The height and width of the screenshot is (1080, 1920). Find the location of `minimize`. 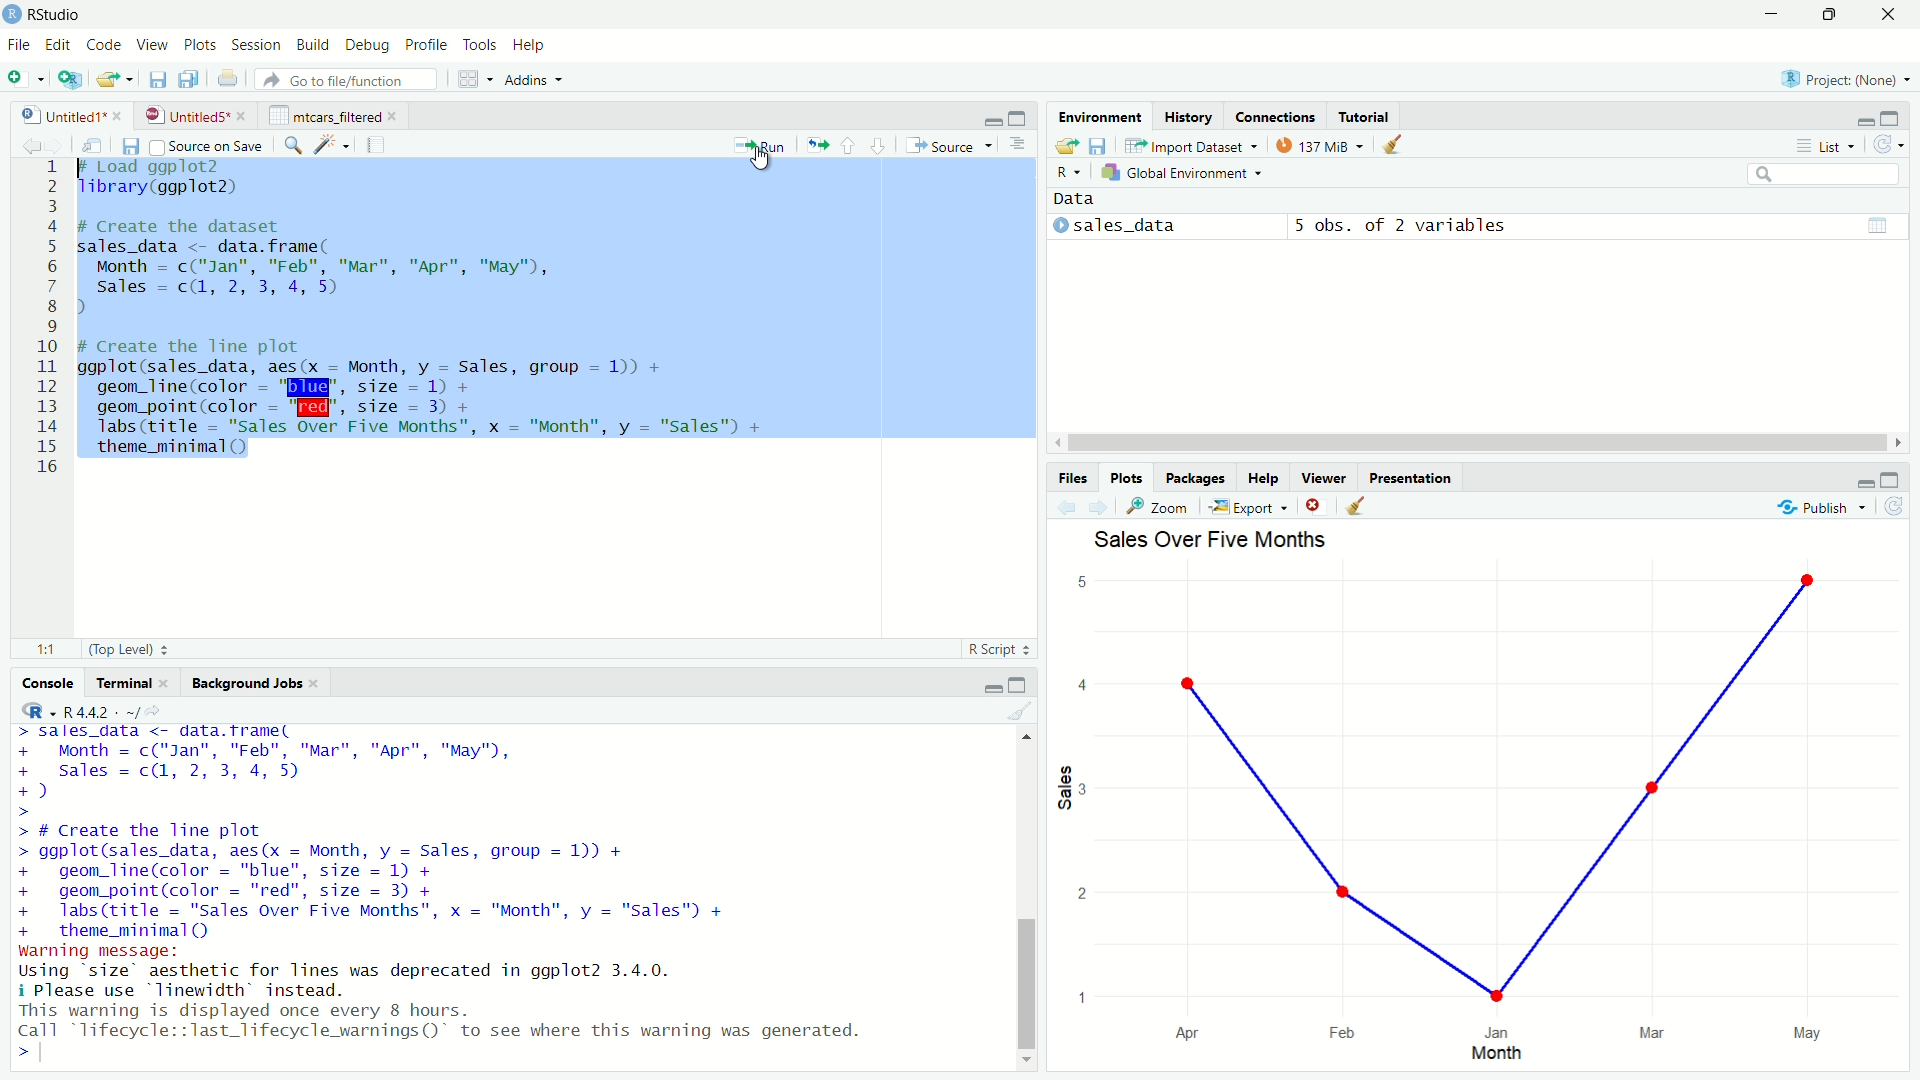

minimize is located at coordinates (992, 120).